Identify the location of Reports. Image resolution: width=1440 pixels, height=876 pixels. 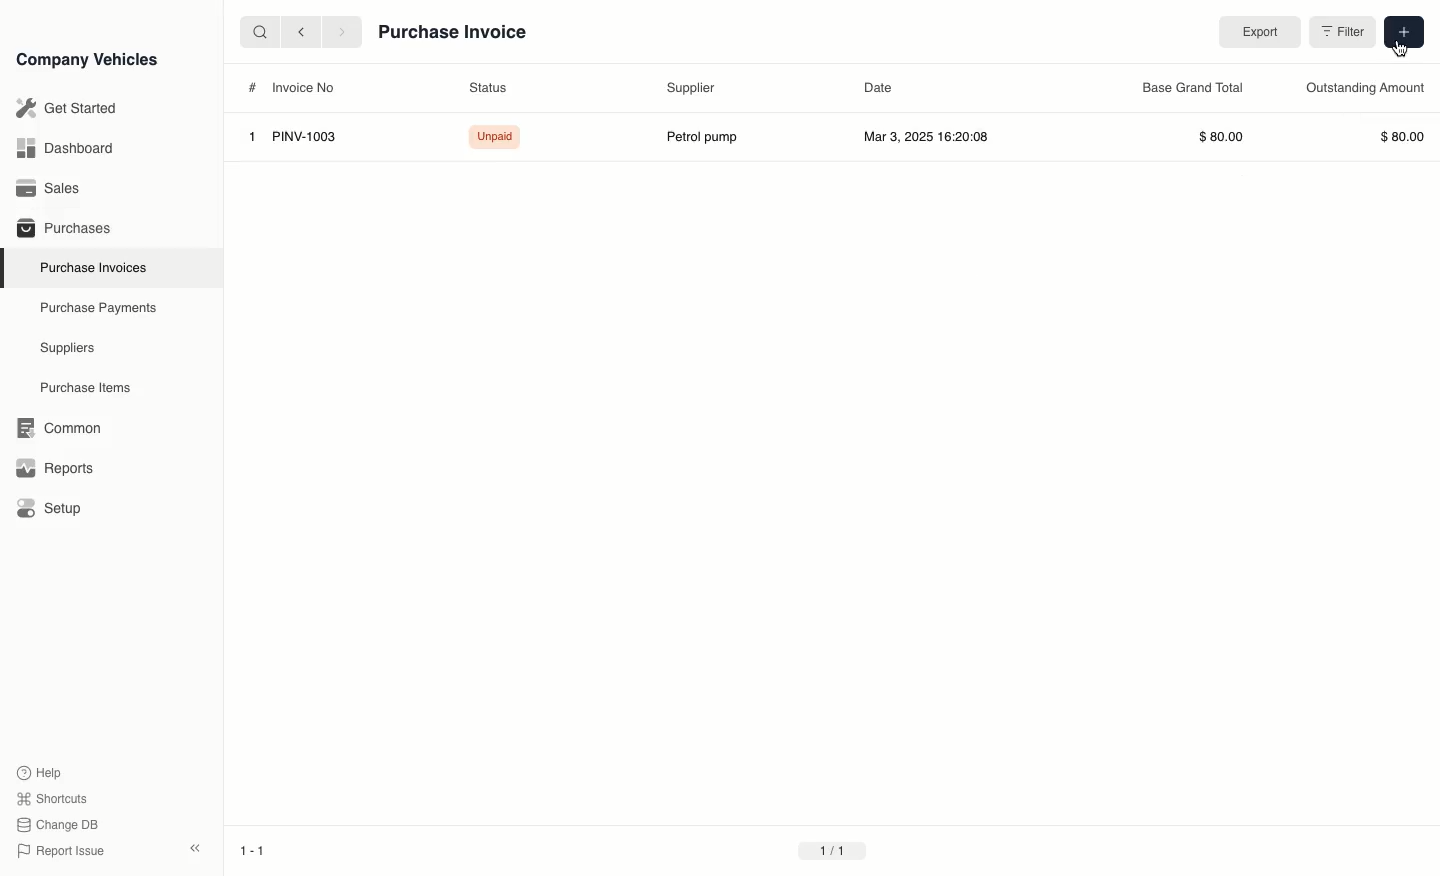
(55, 468).